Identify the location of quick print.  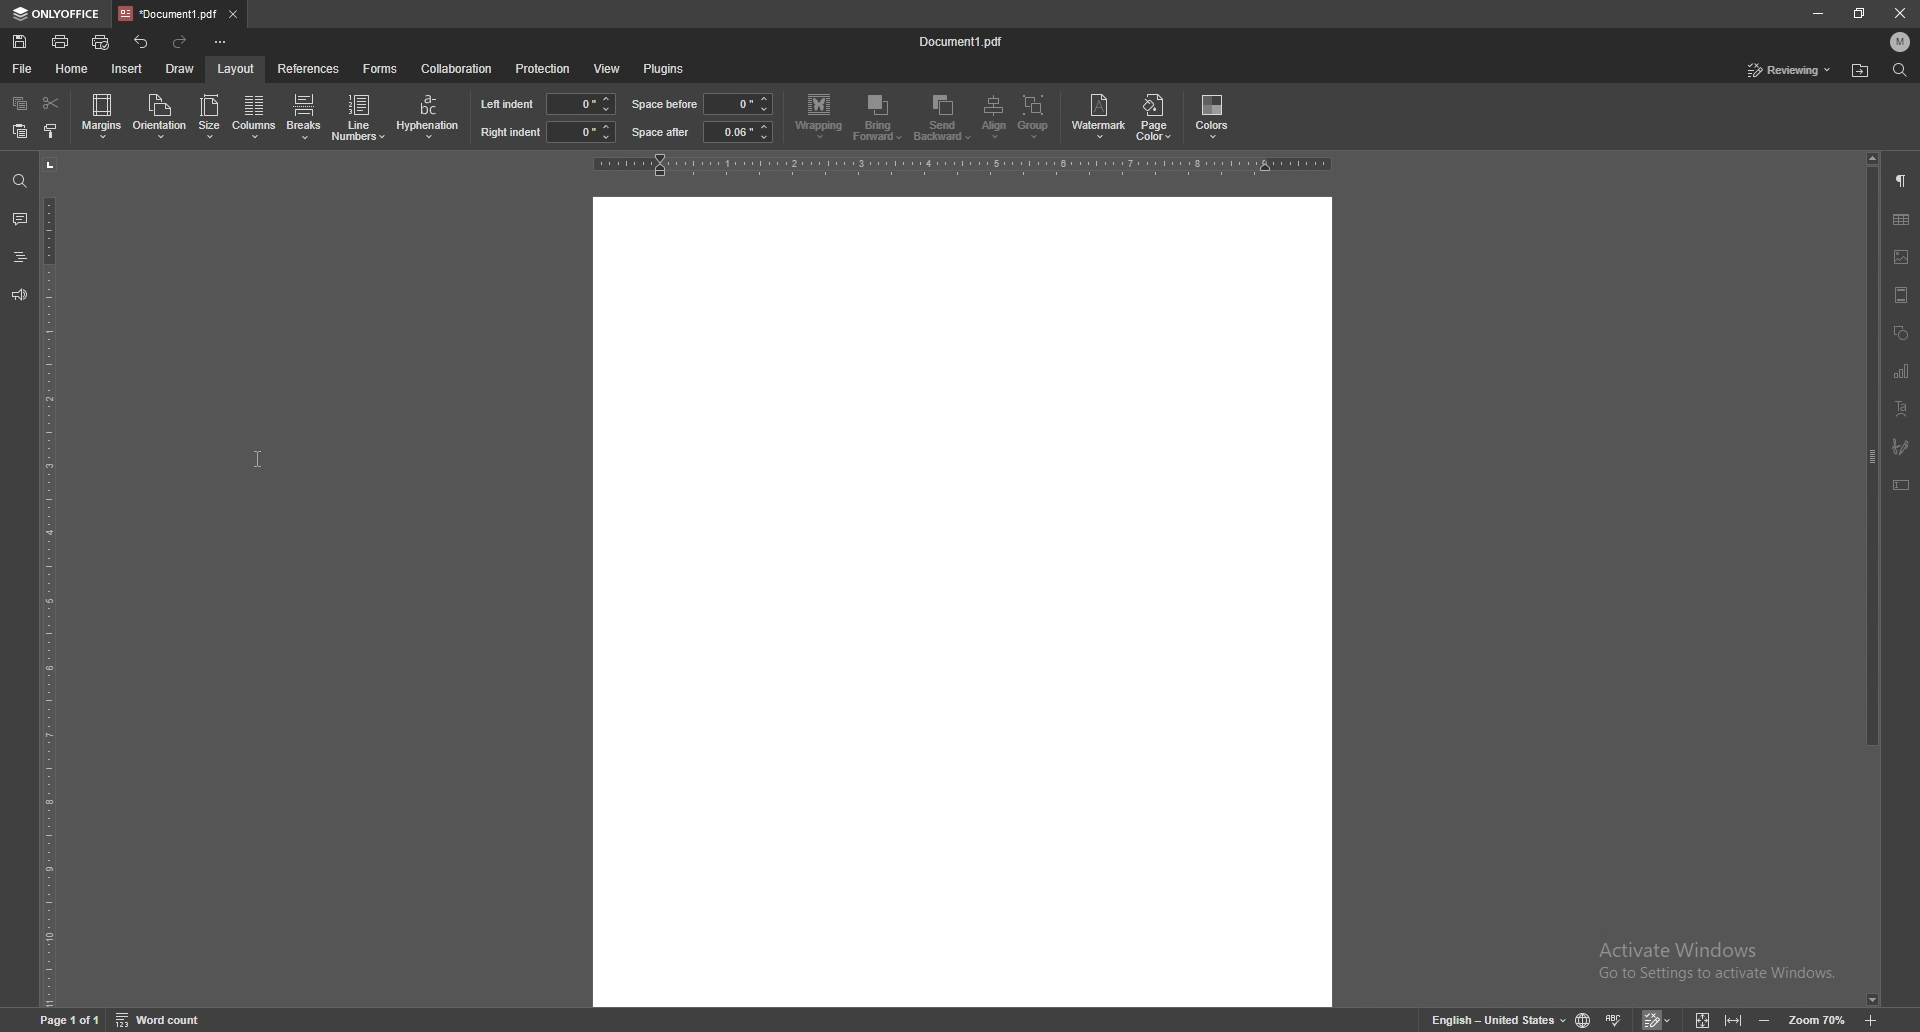
(102, 42).